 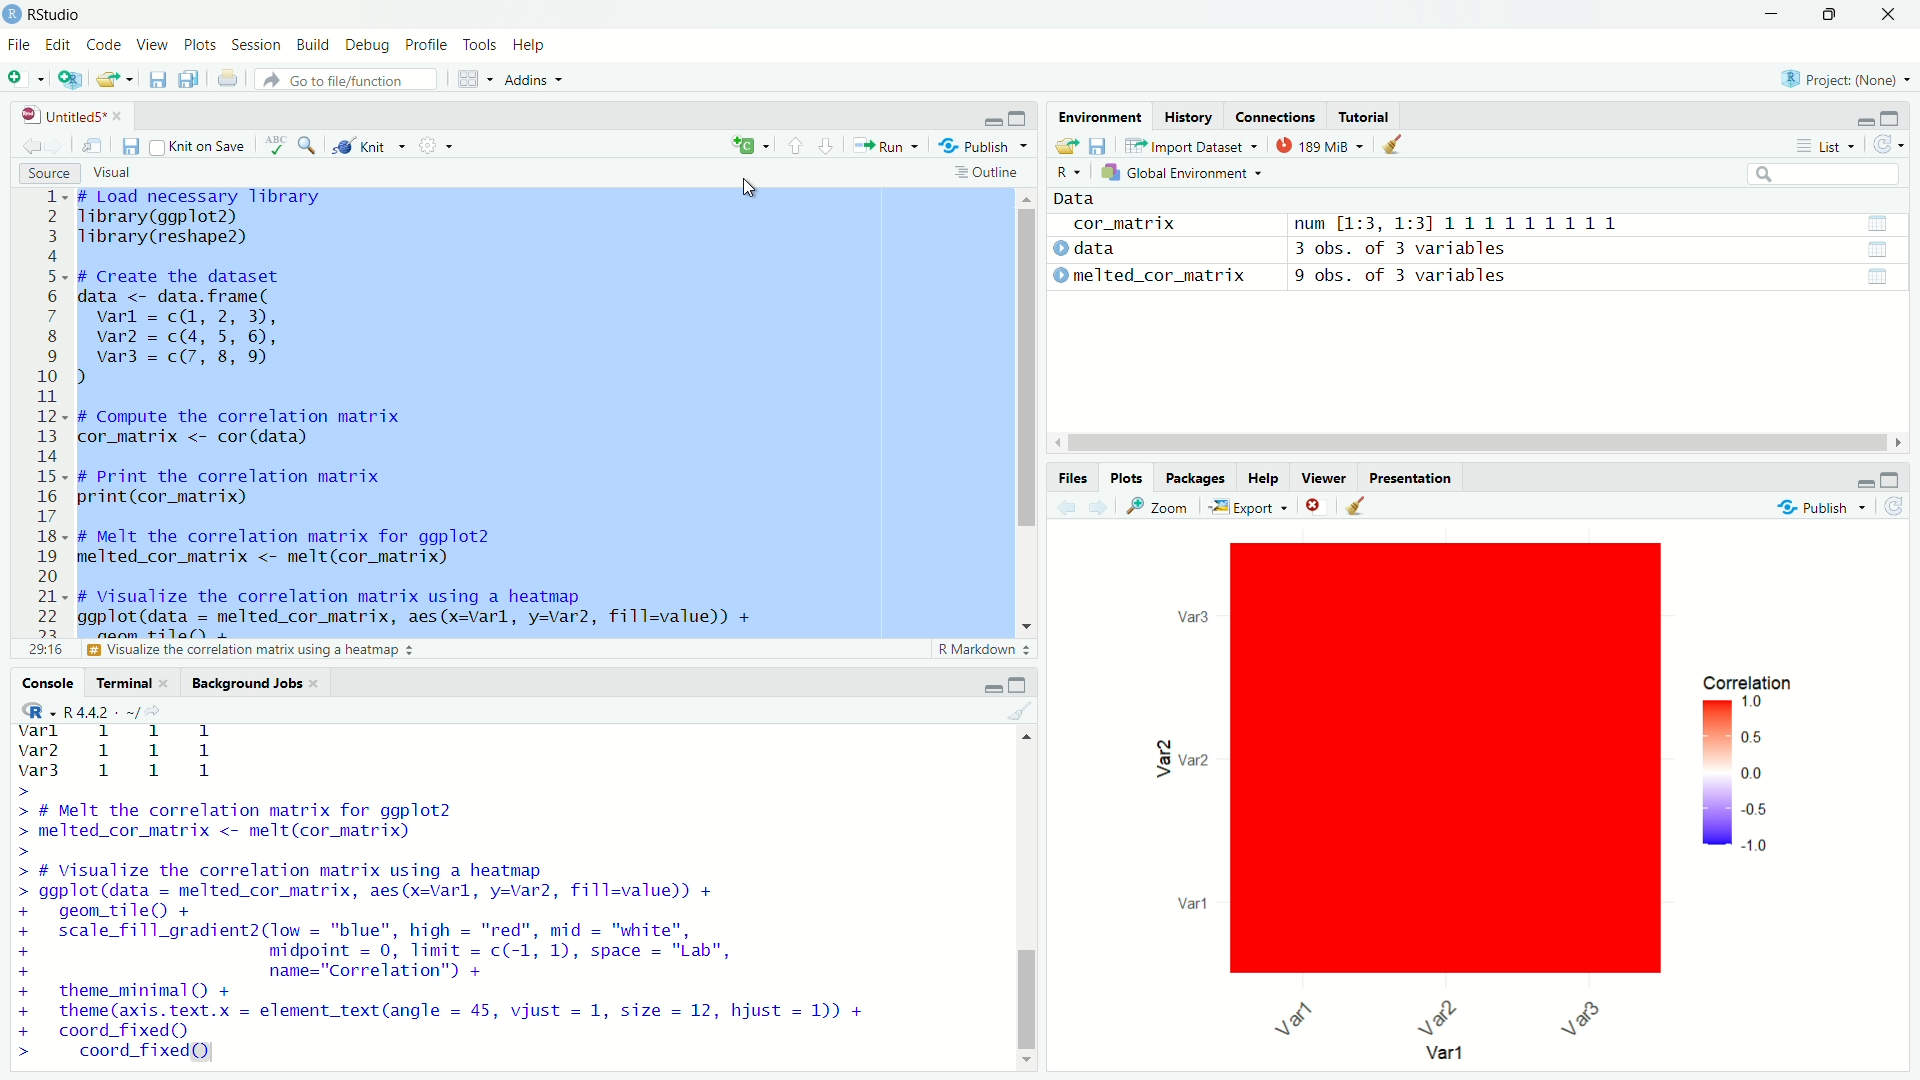 I want to click on # Load necessary library
Tibrary(ggplot2)
Tibrary(reshape2)
# Create the dataset
data <- data. frame(
varl = c(, 2, 3),
var2 = c(4, 5, 6),
var3 = c(7, 8, 9 I
)
# Compute the correlation matrix
cor_matrix <- cor (data)
# Print the correlation matrix
print(cor_matrix)
# Melt the correlation matrix for ggplot2
melted_cor_matrix <- melt(cor_matrix)
# Visualize the correlation matrix using a heatmap
ggplot(data = melted_cor_matrix, aes(x=varl, y=var2, fill=value)) +
noom +ilal), so click(x=478, y=415).